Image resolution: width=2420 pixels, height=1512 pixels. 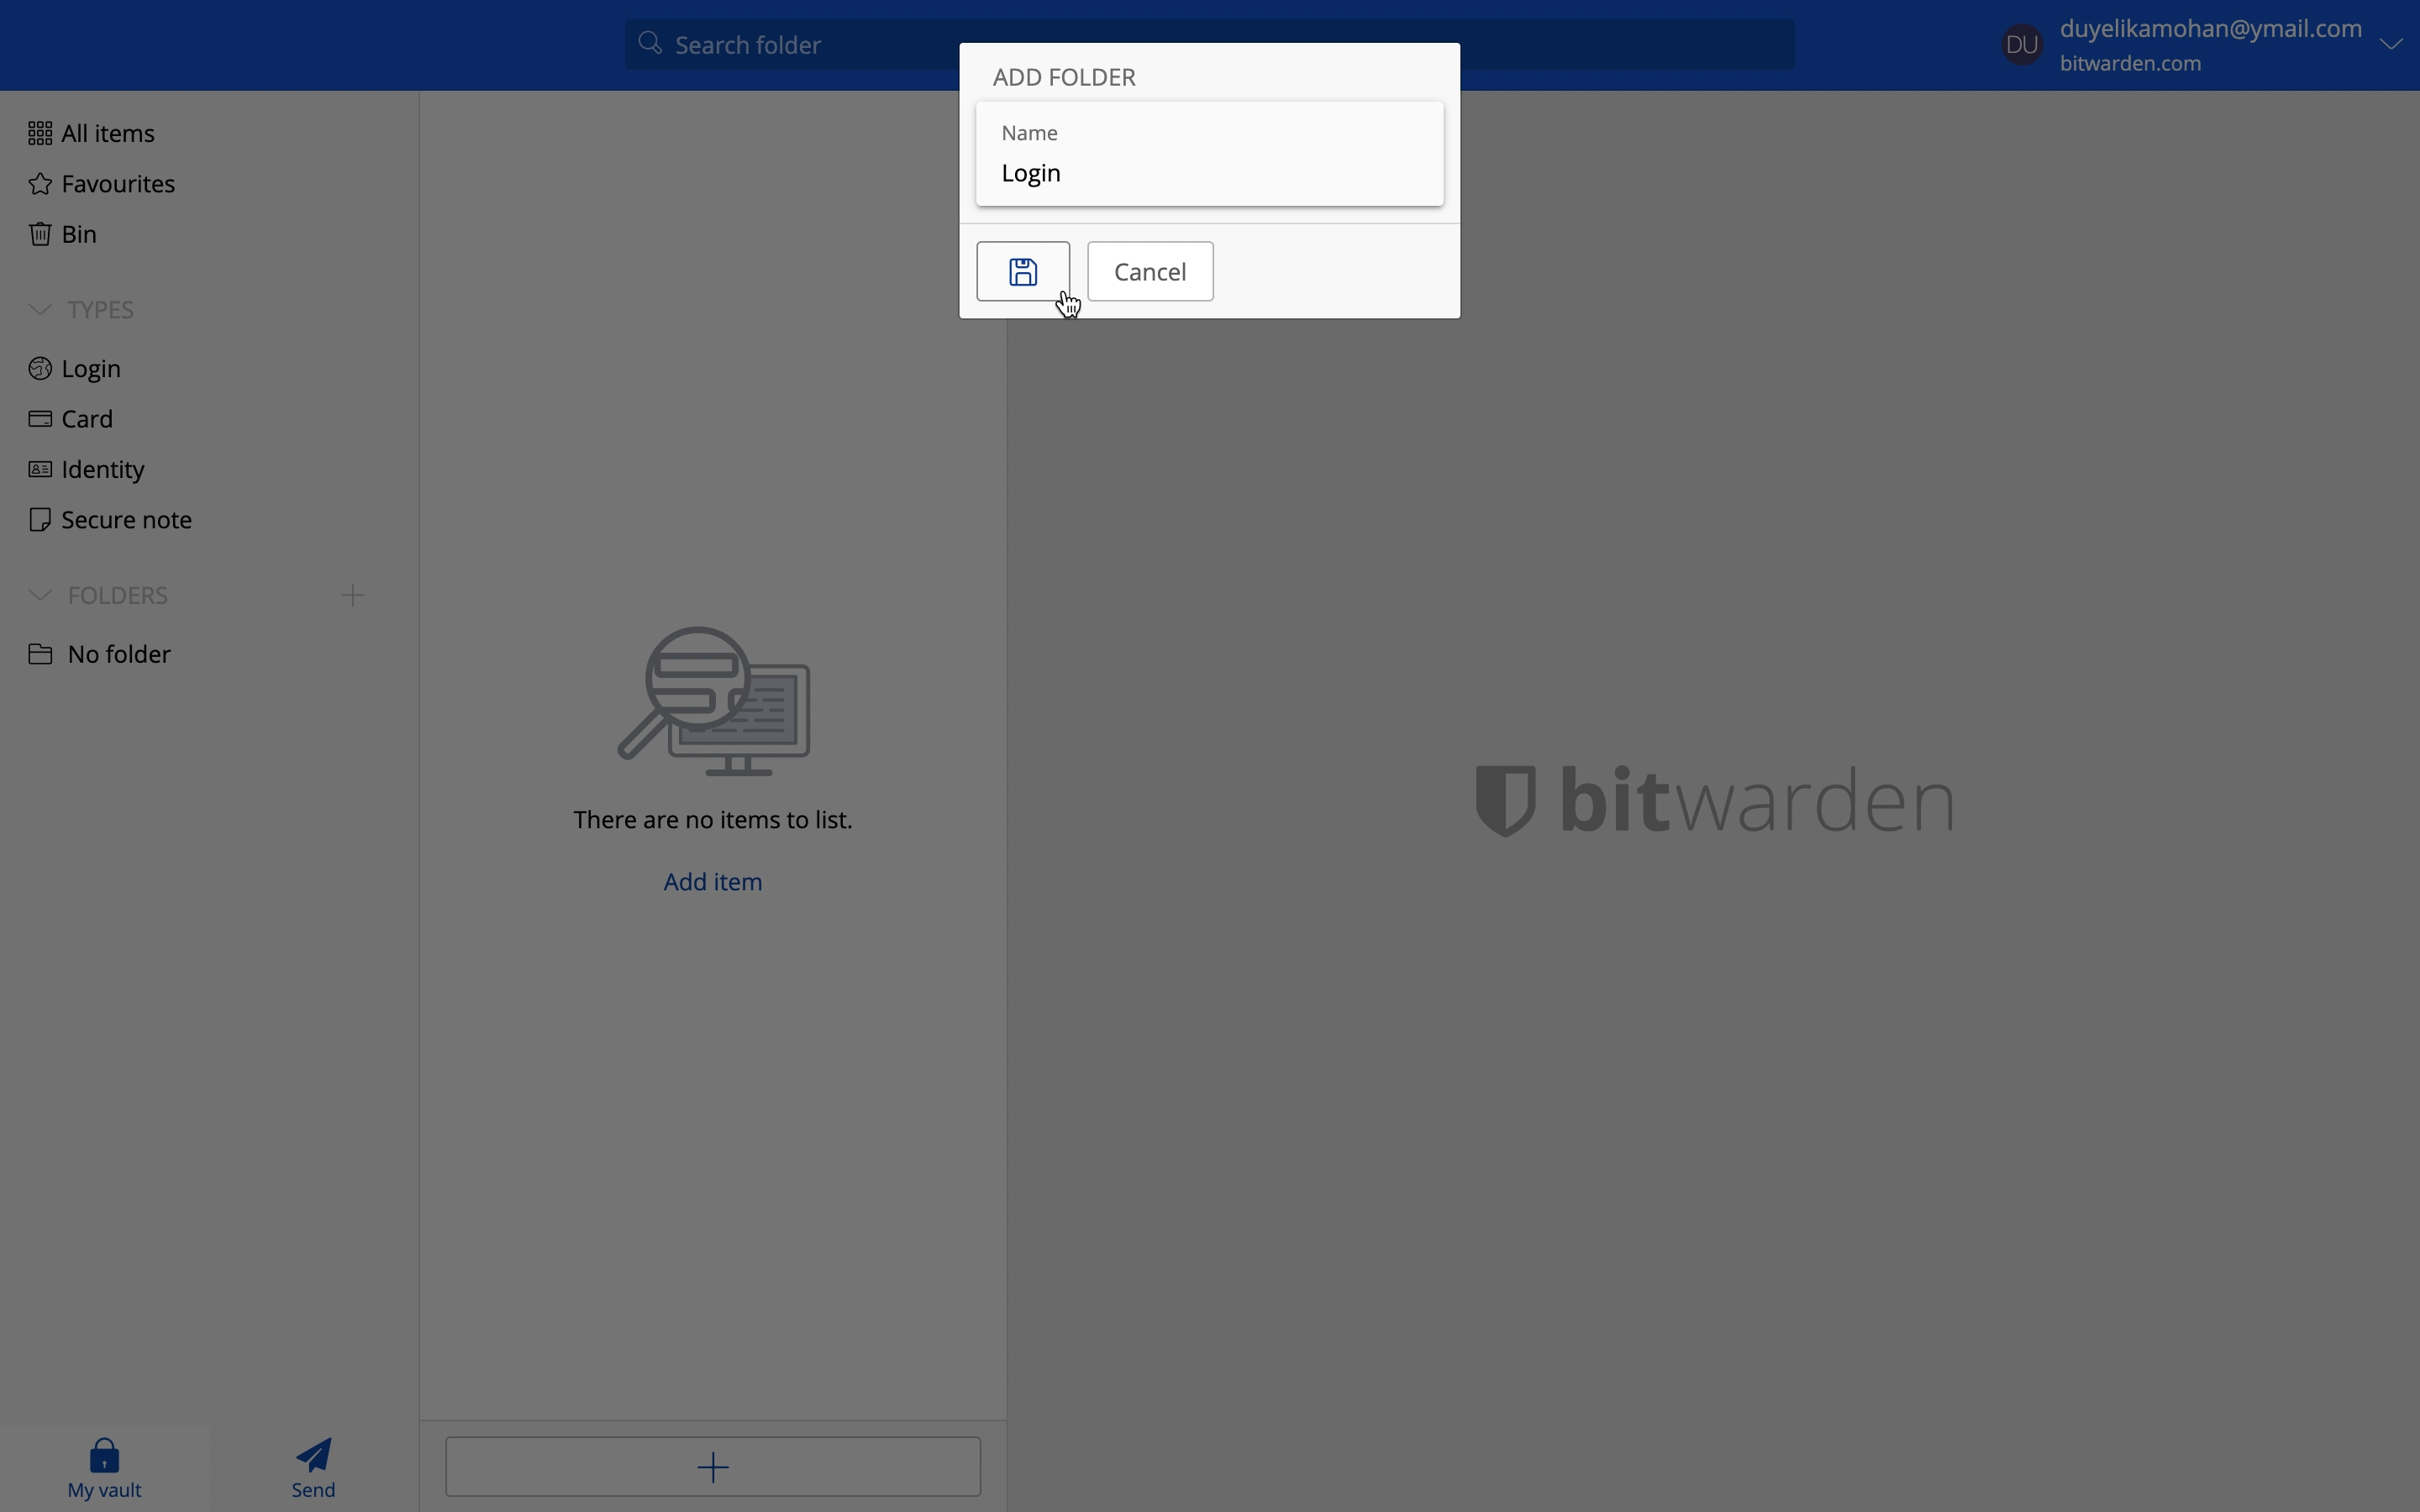 I want to click on add item, so click(x=719, y=888).